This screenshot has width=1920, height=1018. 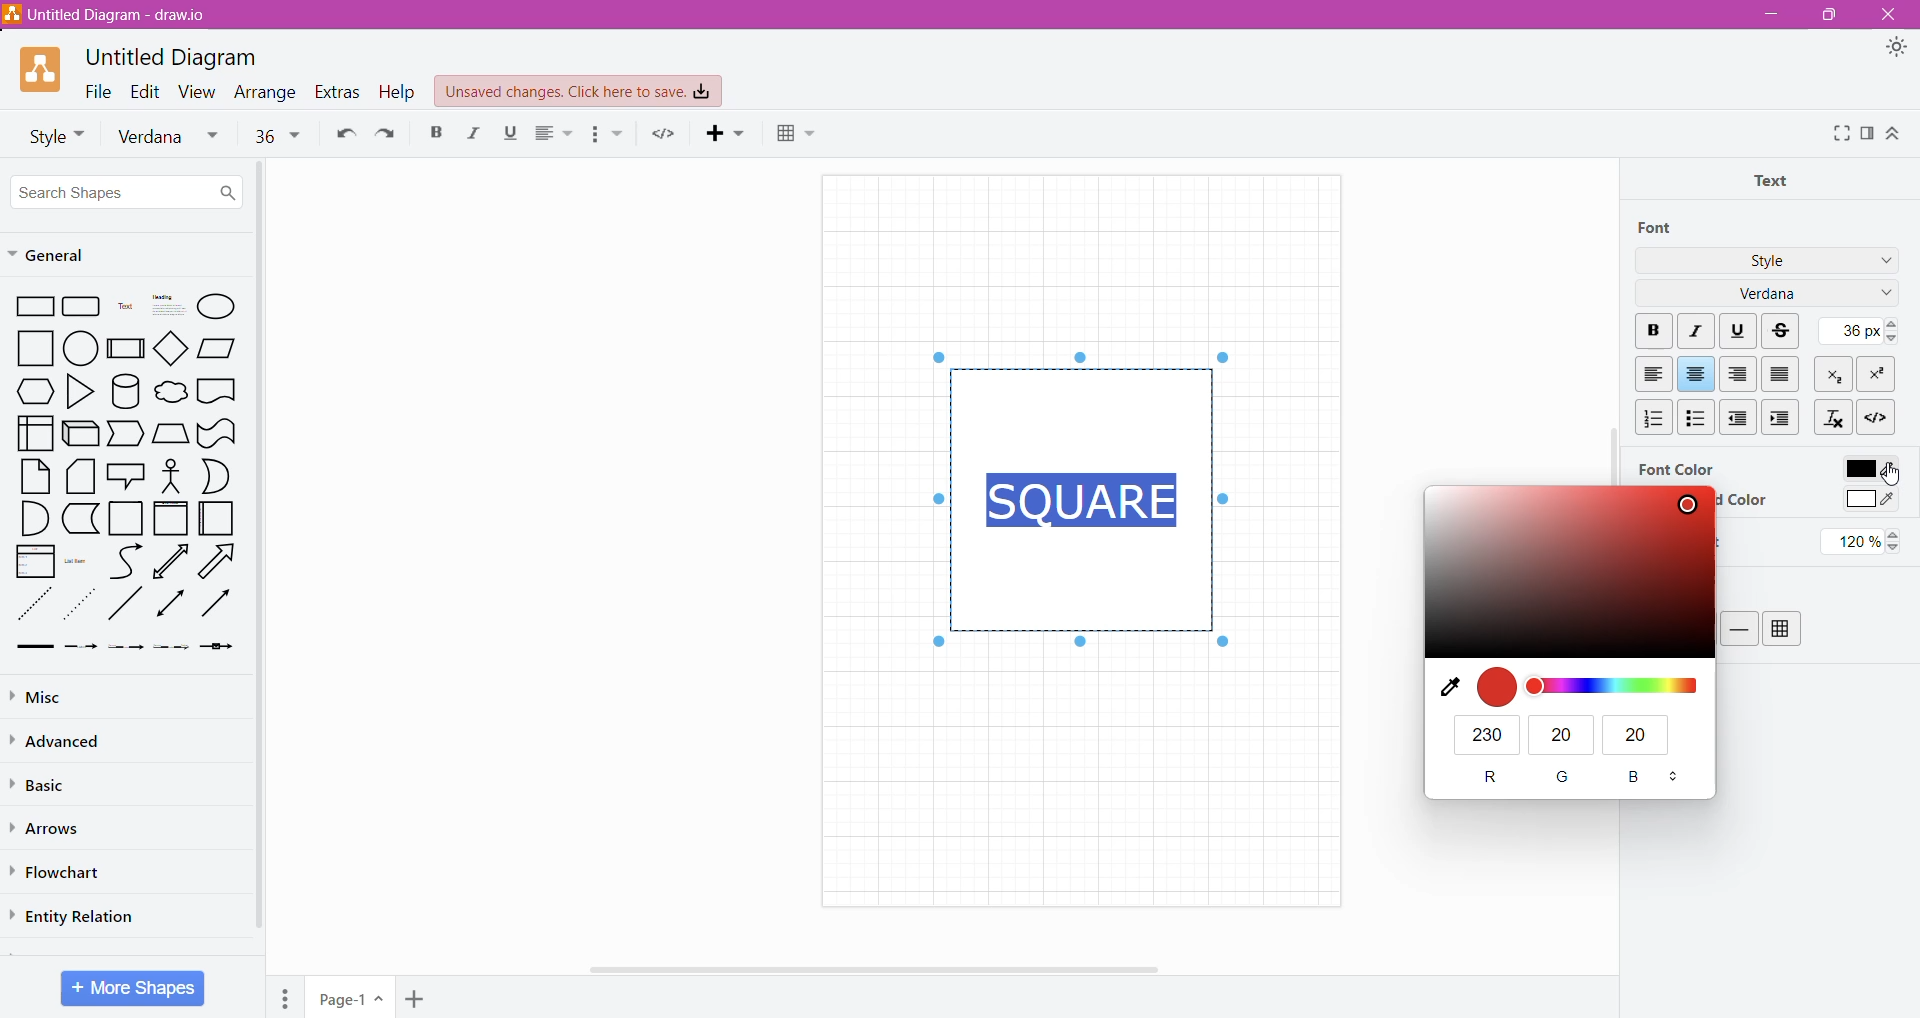 What do you see at coordinates (30, 305) in the screenshot?
I see `Rectangle` at bounding box center [30, 305].